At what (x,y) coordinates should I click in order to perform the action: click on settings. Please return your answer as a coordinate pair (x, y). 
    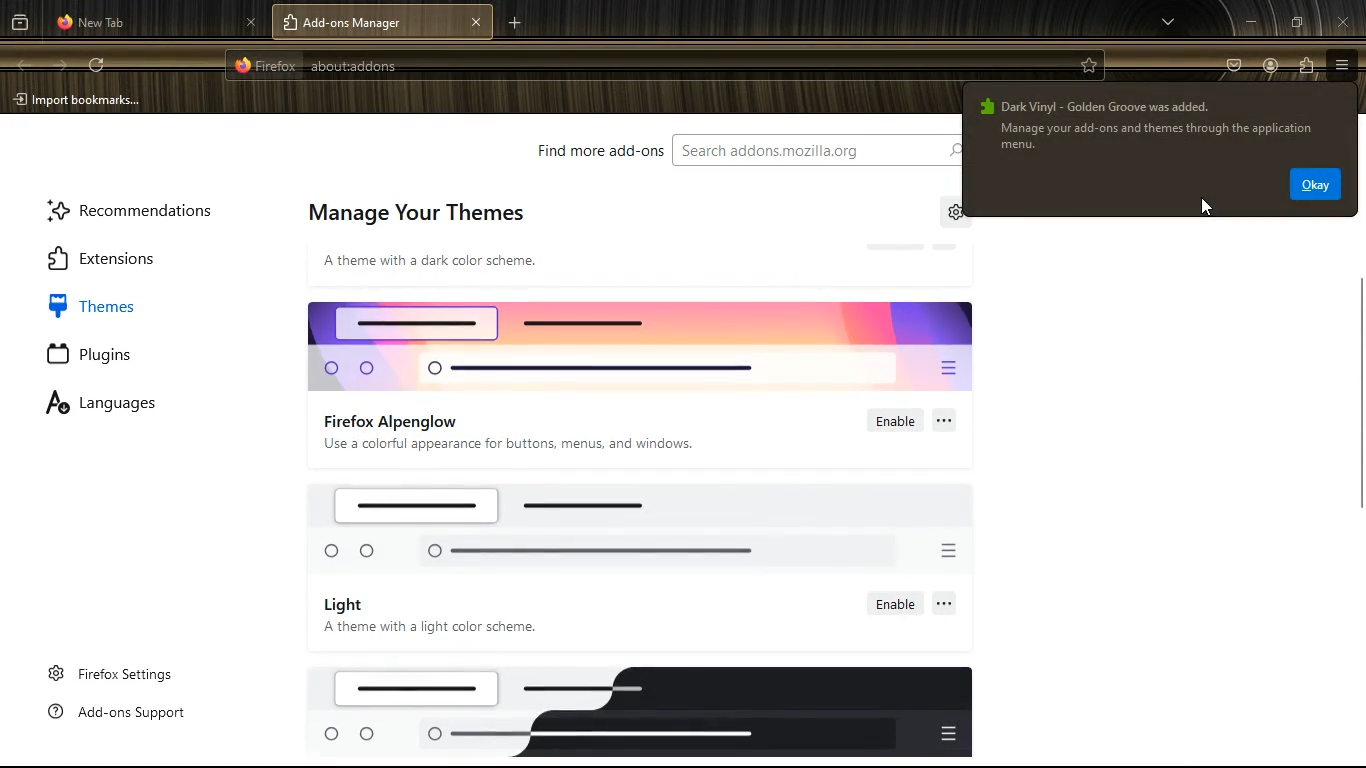
    Looking at the image, I should click on (957, 215).